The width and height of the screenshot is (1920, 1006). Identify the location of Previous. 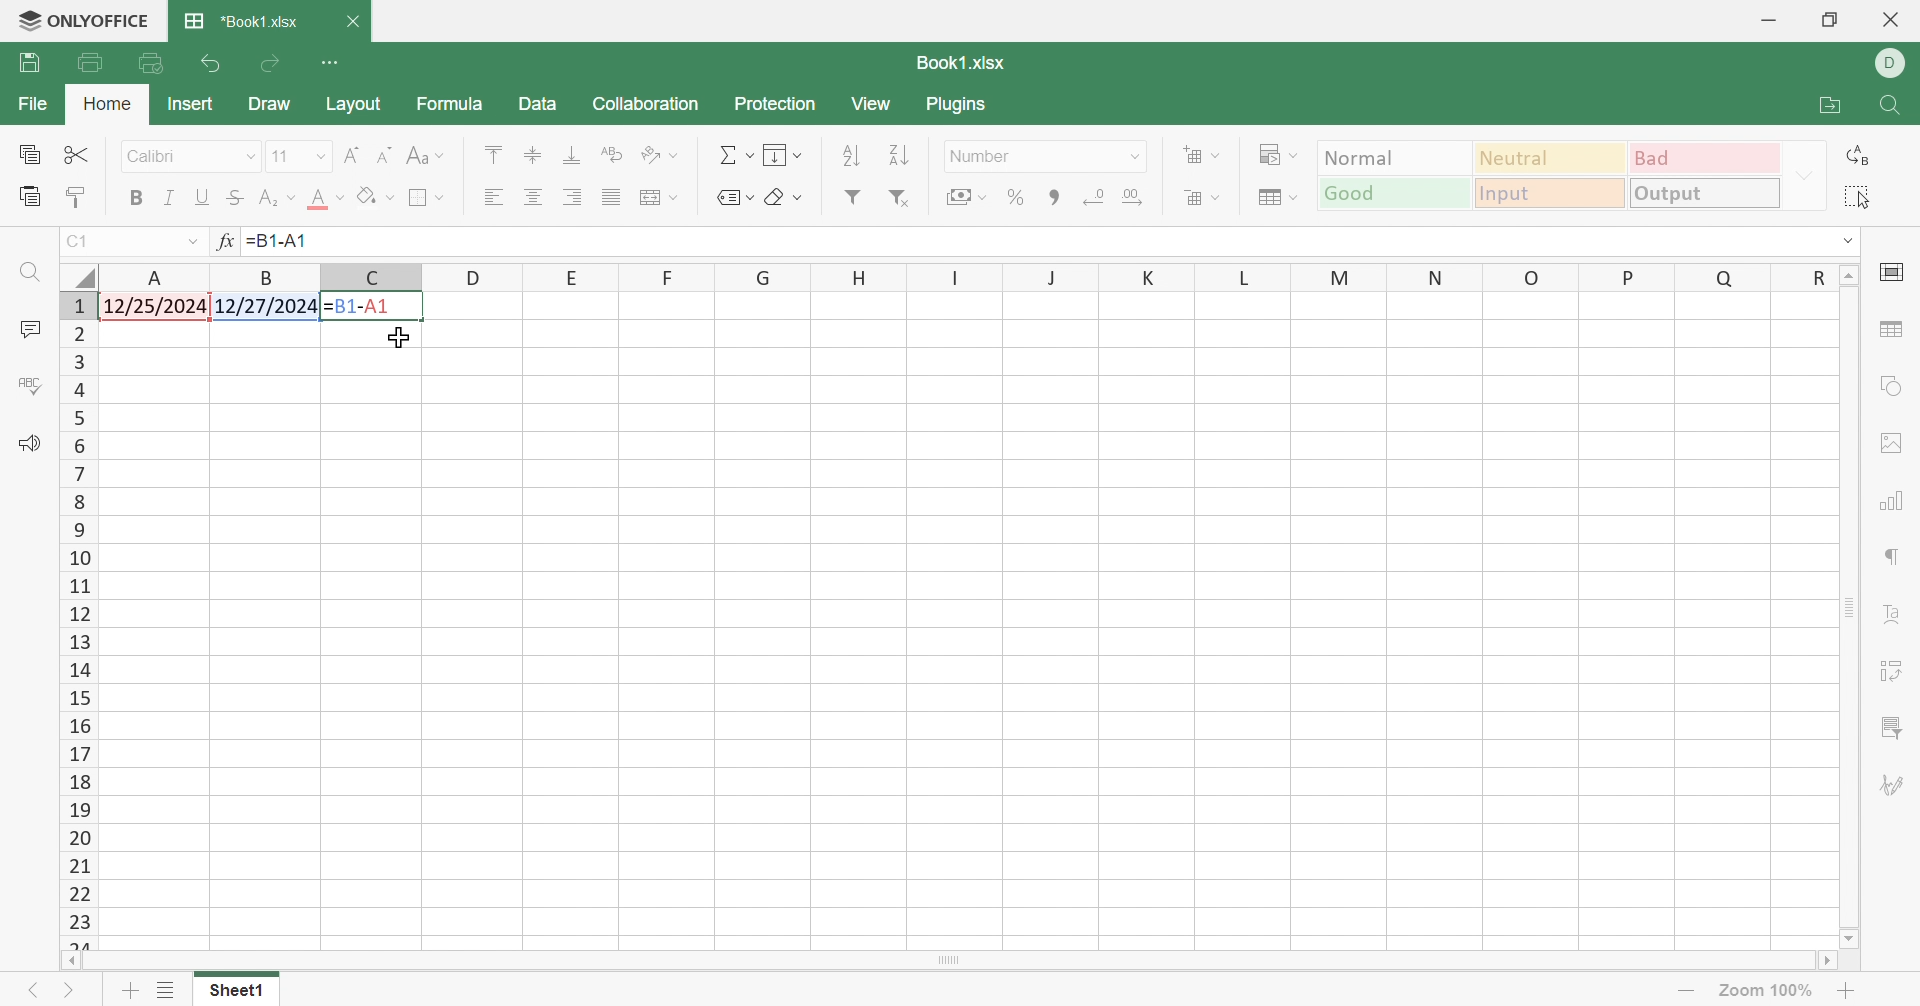
(26, 989).